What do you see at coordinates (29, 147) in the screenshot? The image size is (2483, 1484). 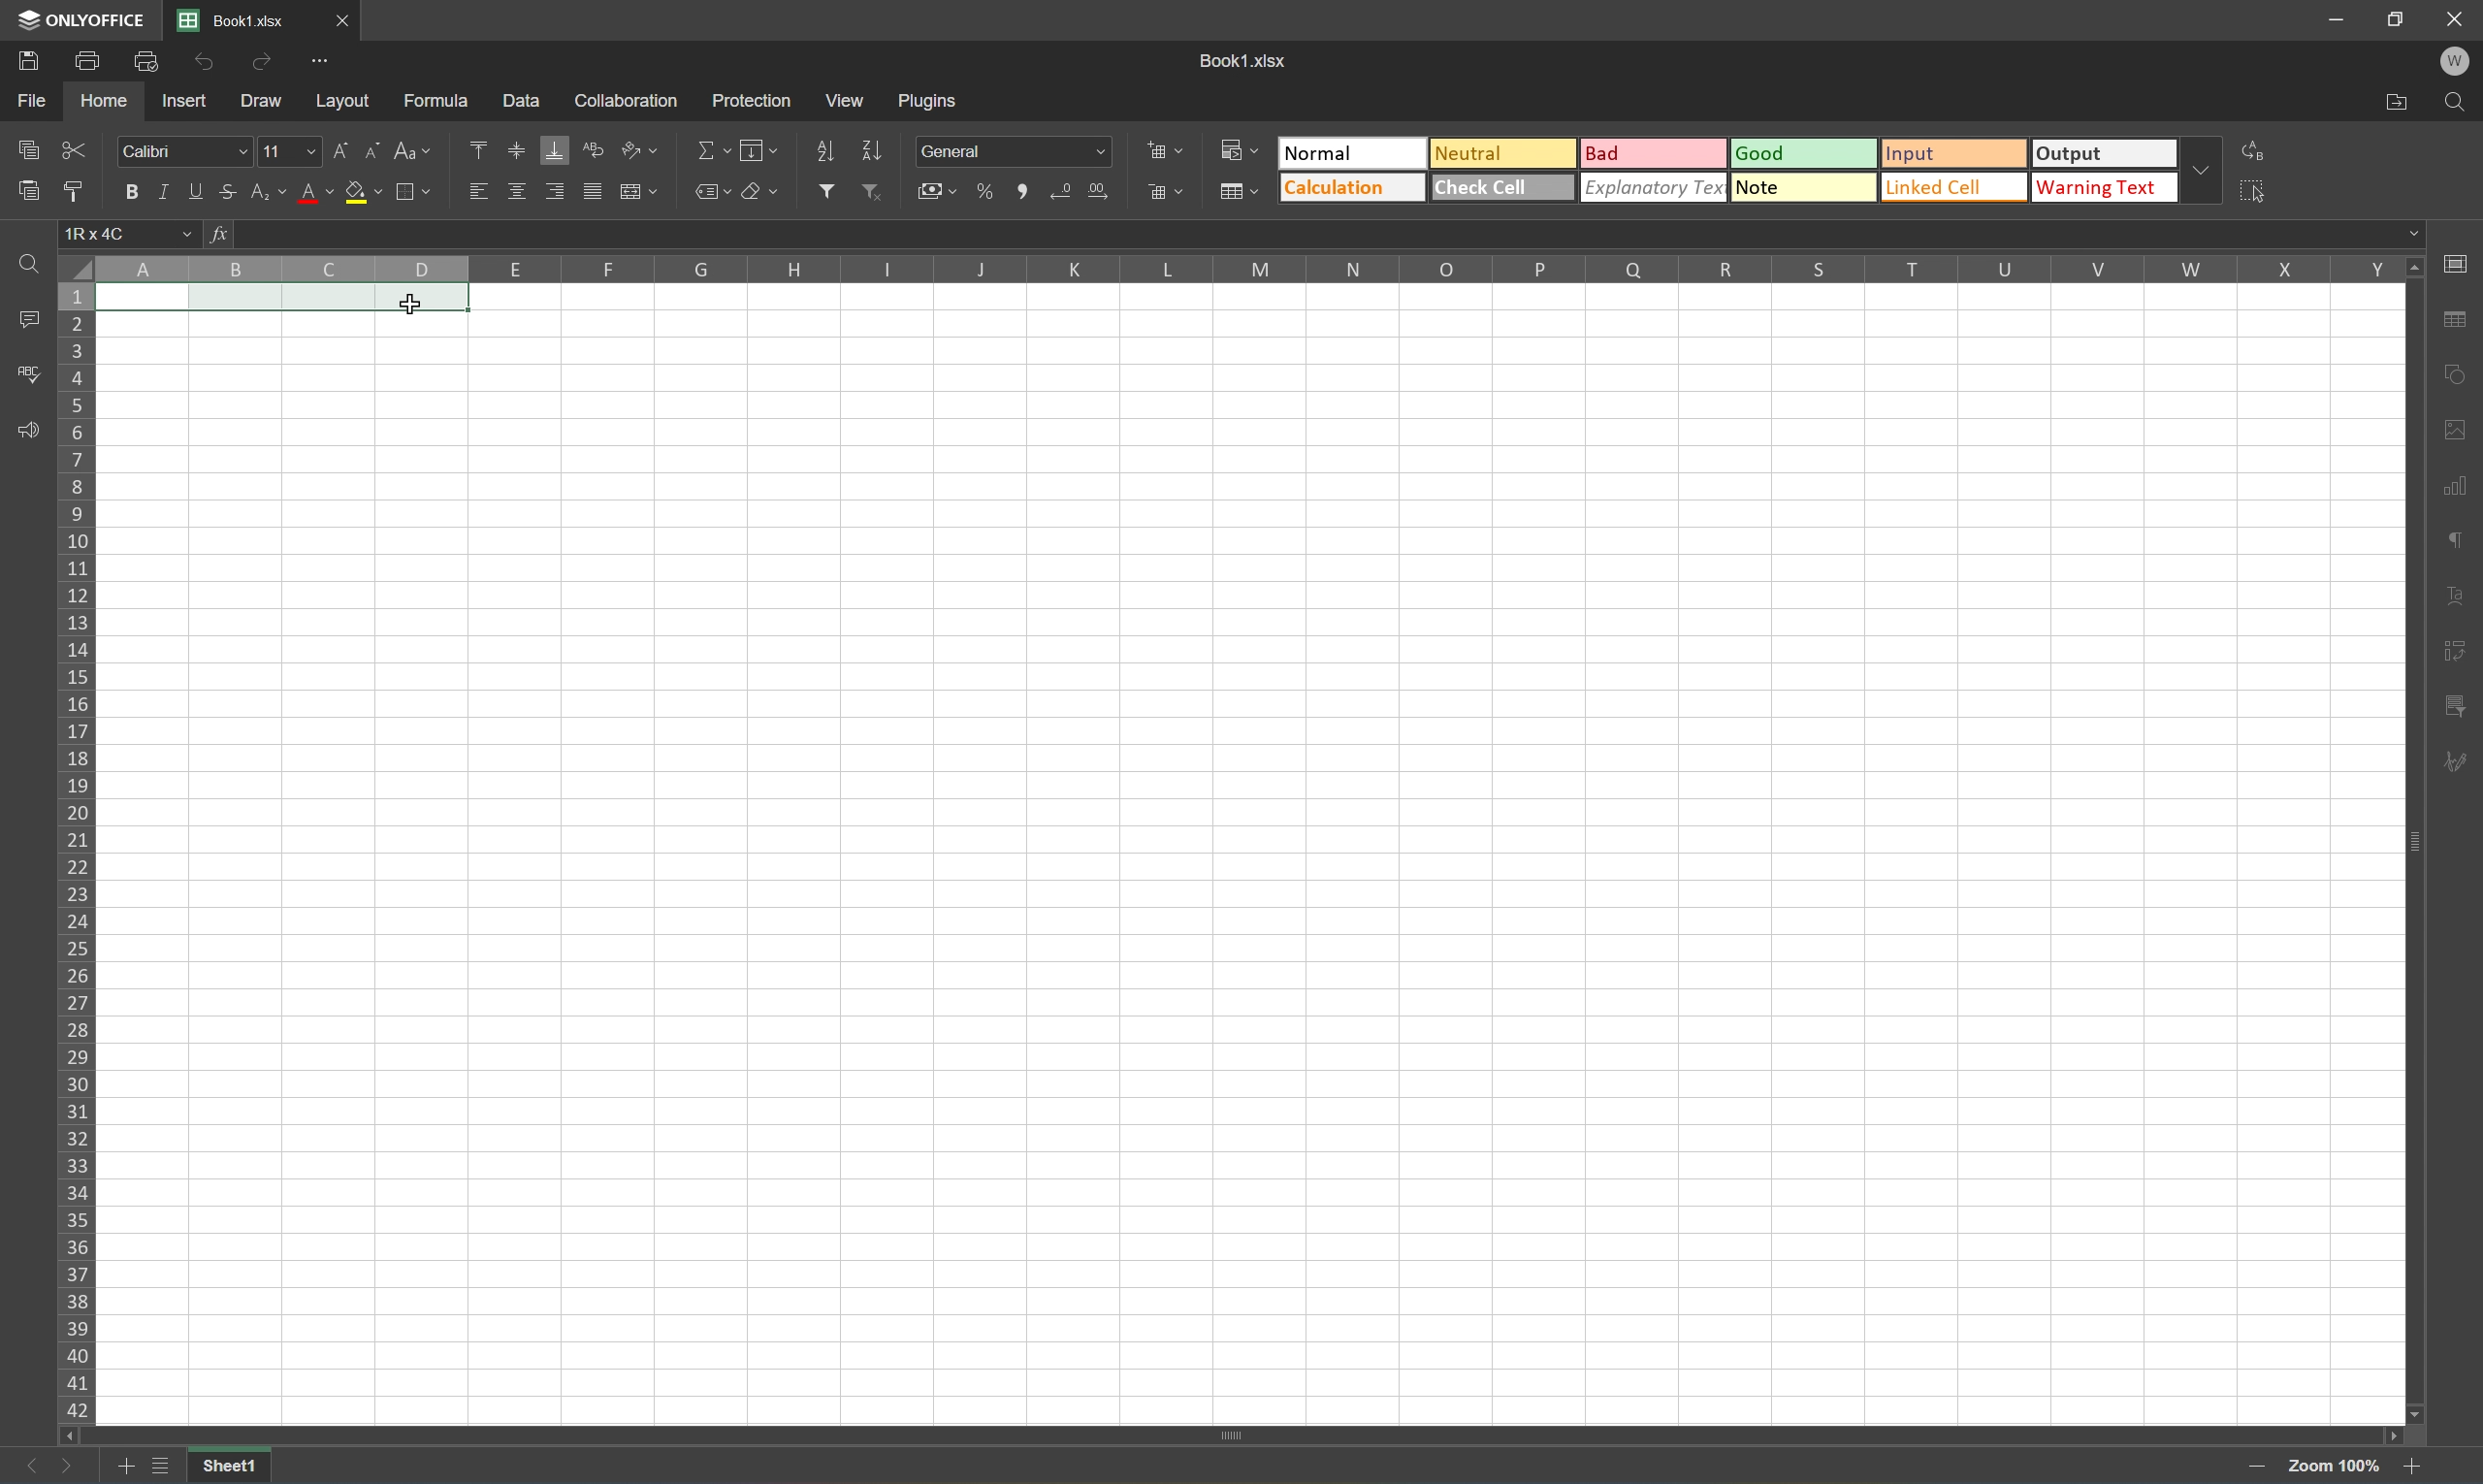 I see `Copy` at bounding box center [29, 147].